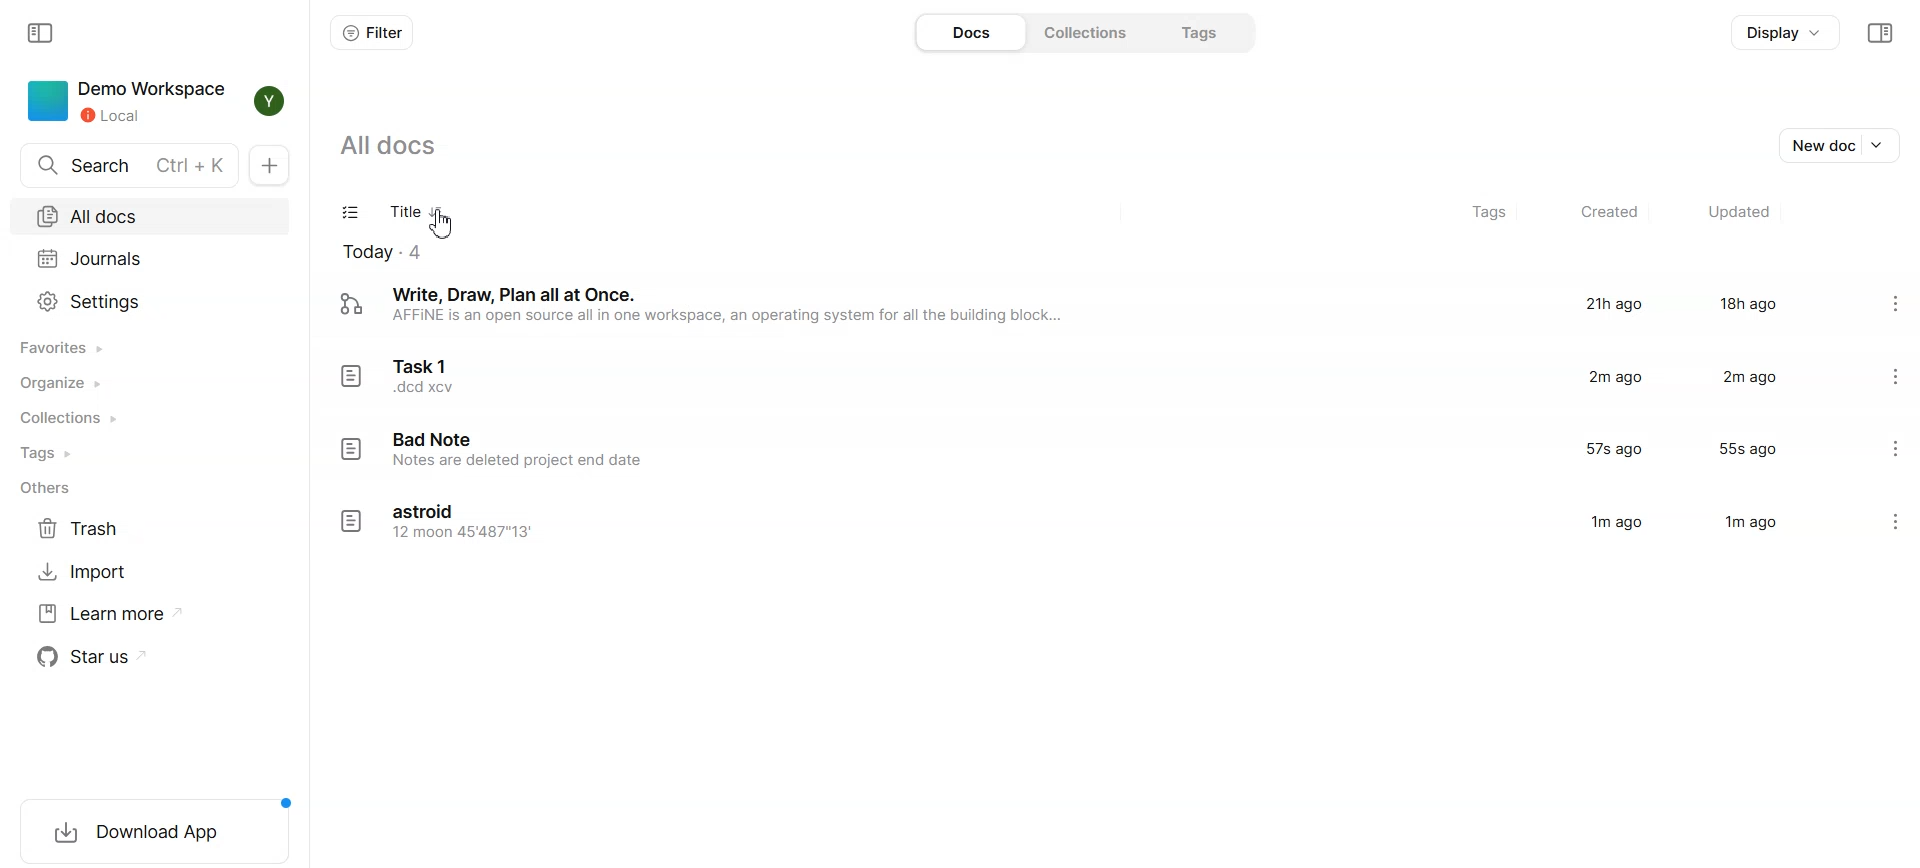 The height and width of the screenshot is (868, 1920). What do you see at coordinates (971, 31) in the screenshot?
I see `Docs` at bounding box center [971, 31].